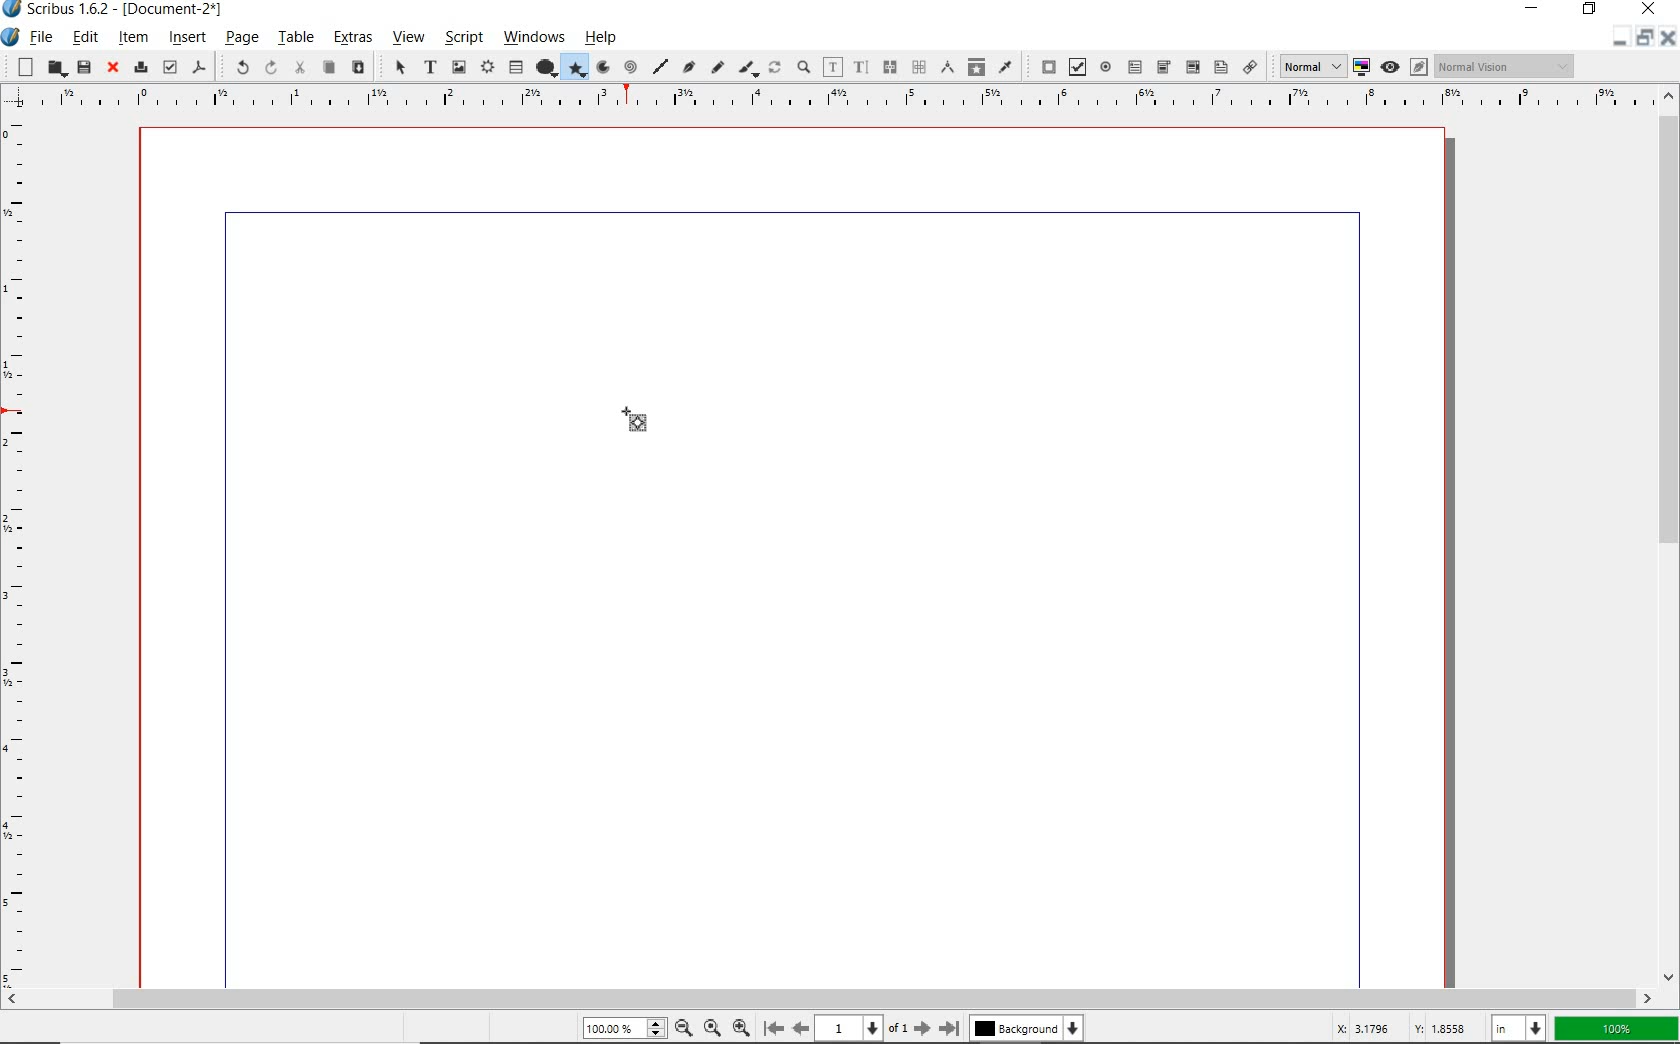  Describe the element at coordinates (1615, 38) in the screenshot. I see `minimise` at that location.